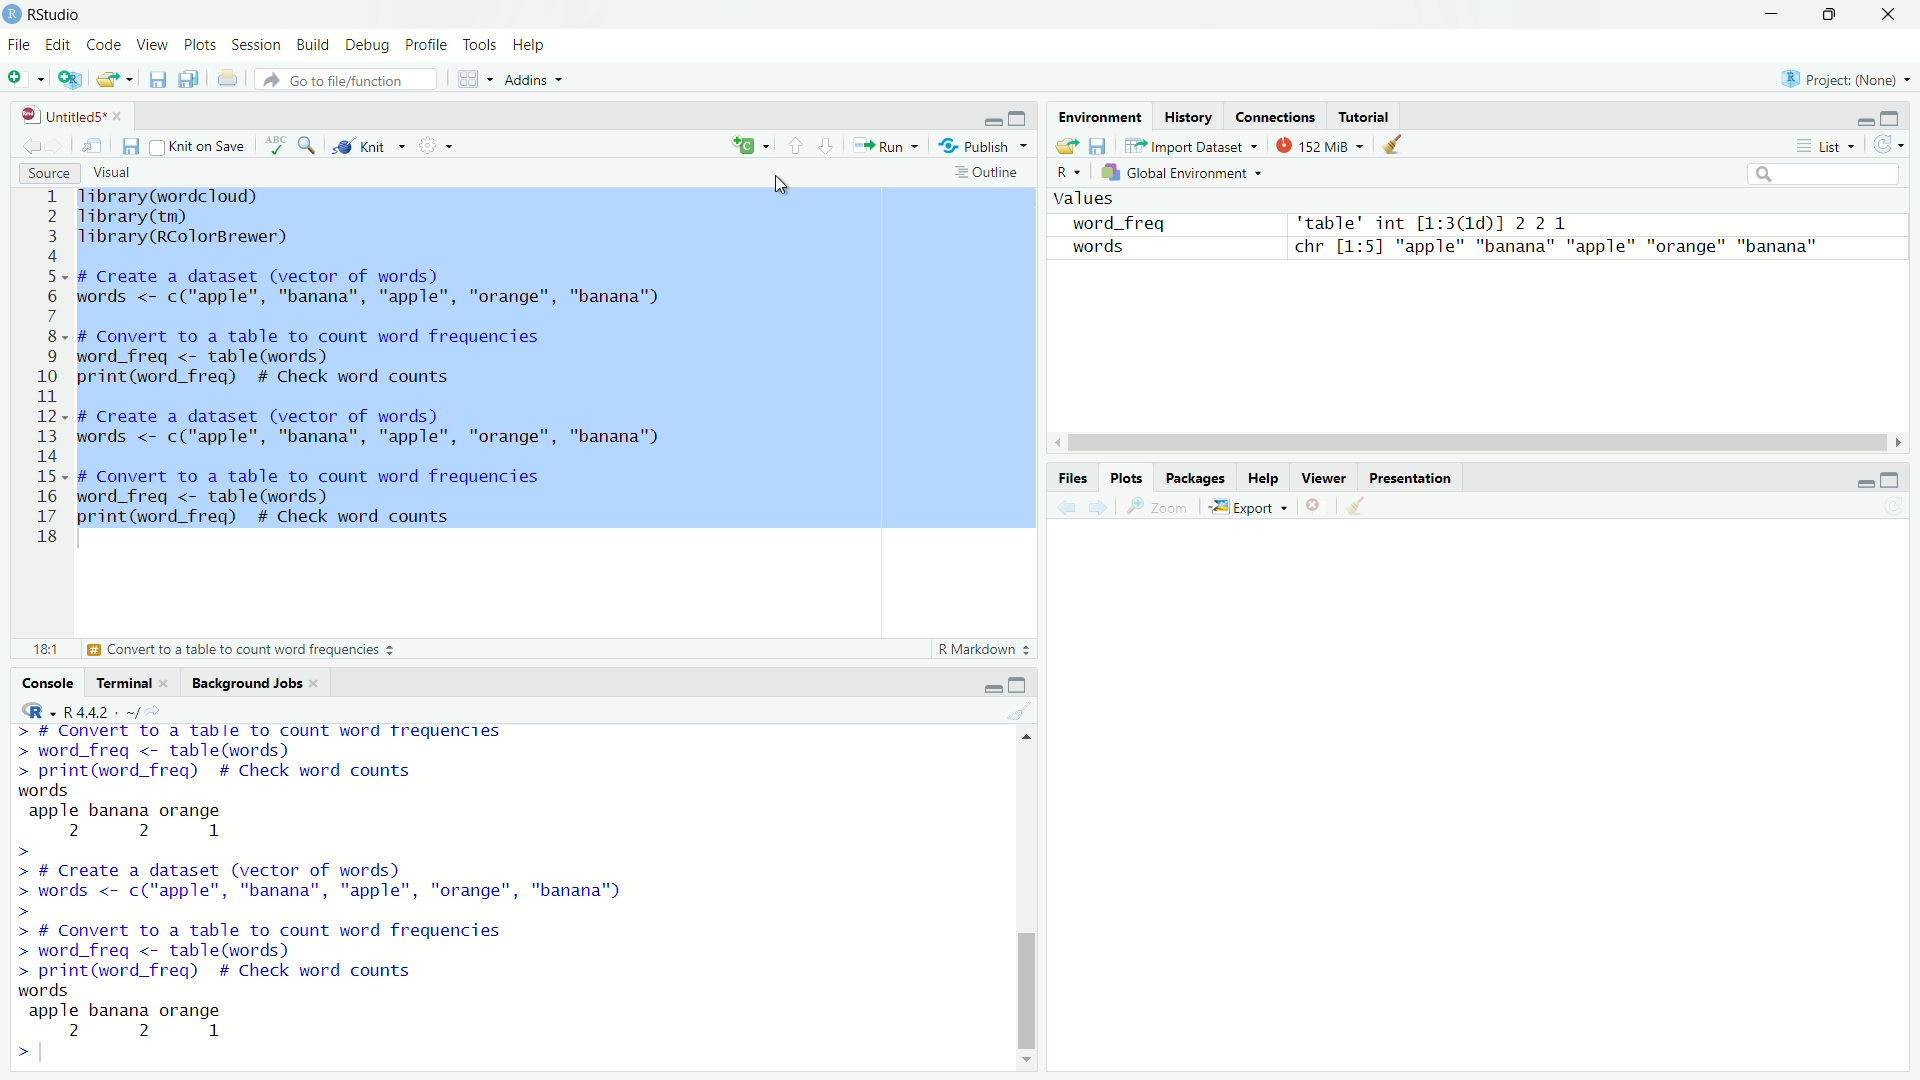 This screenshot has width=1920, height=1080. Describe the element at coordinates (46, 173) in the screenshot. I see `Source` at that location.